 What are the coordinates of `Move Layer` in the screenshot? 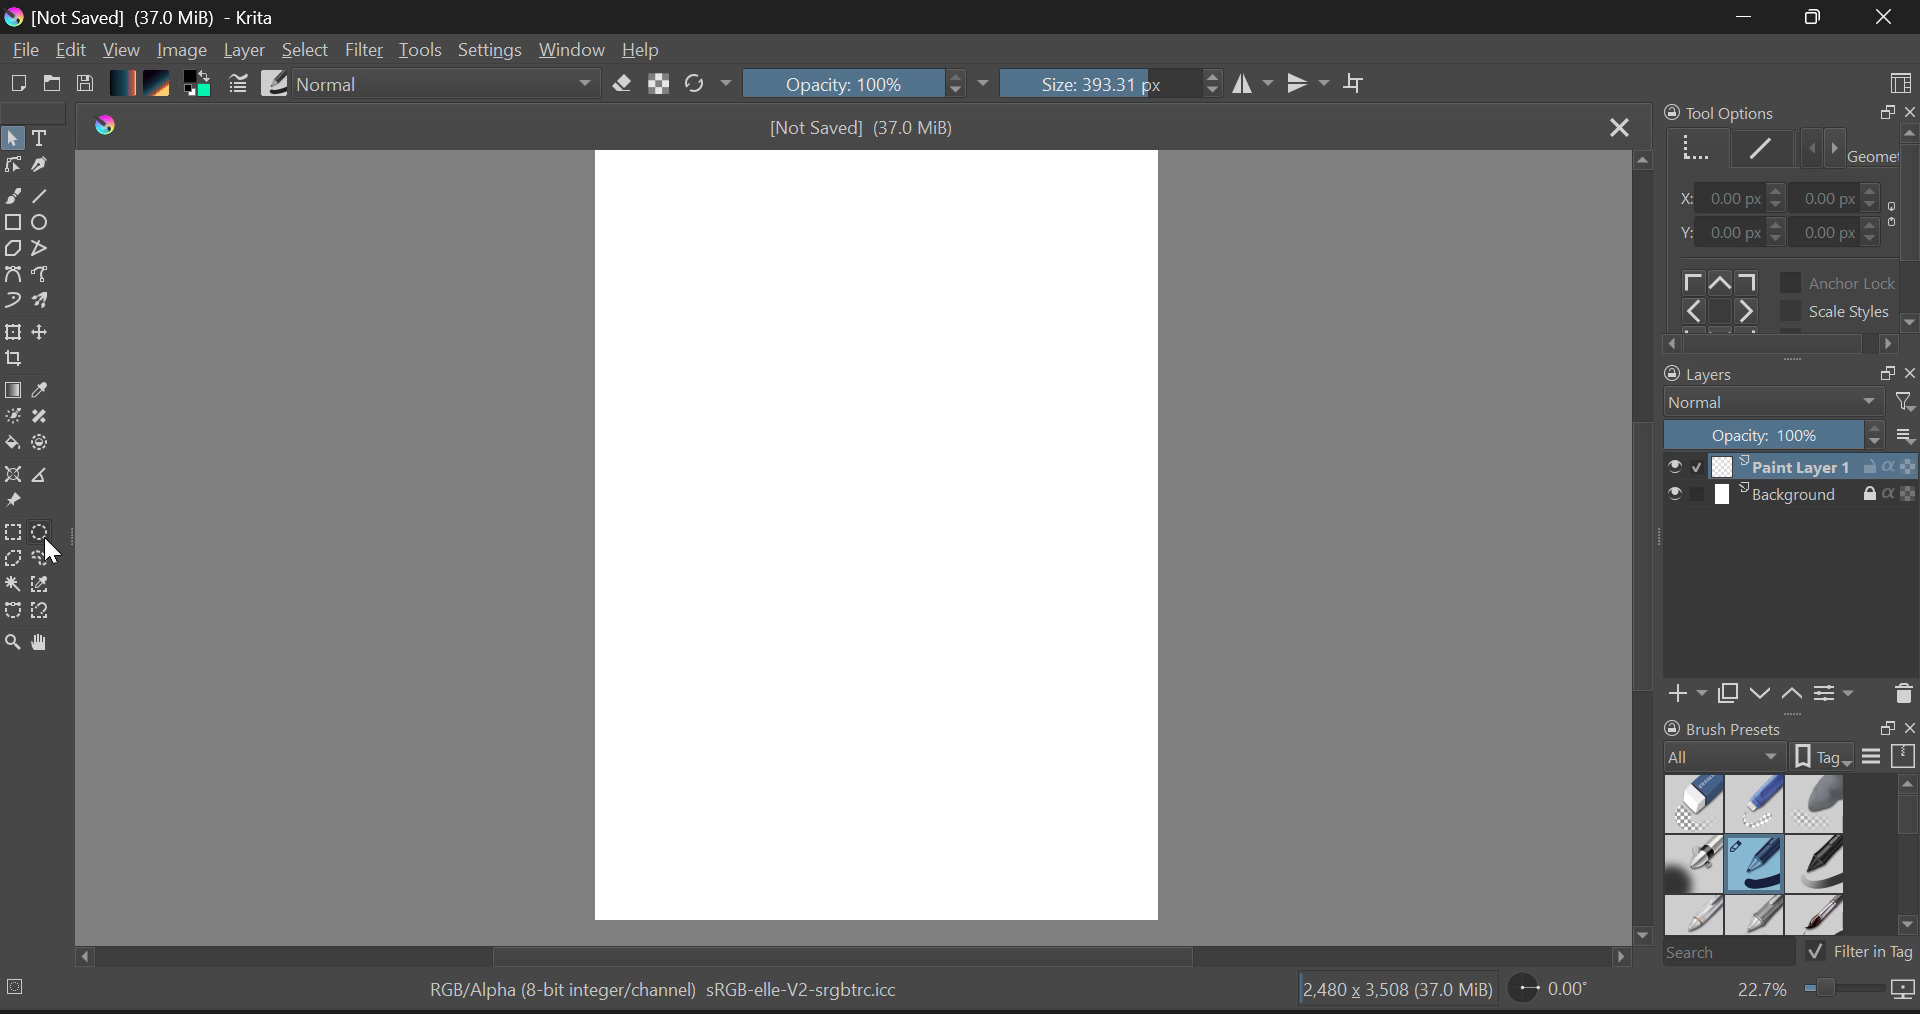 It's located at (48, 337).